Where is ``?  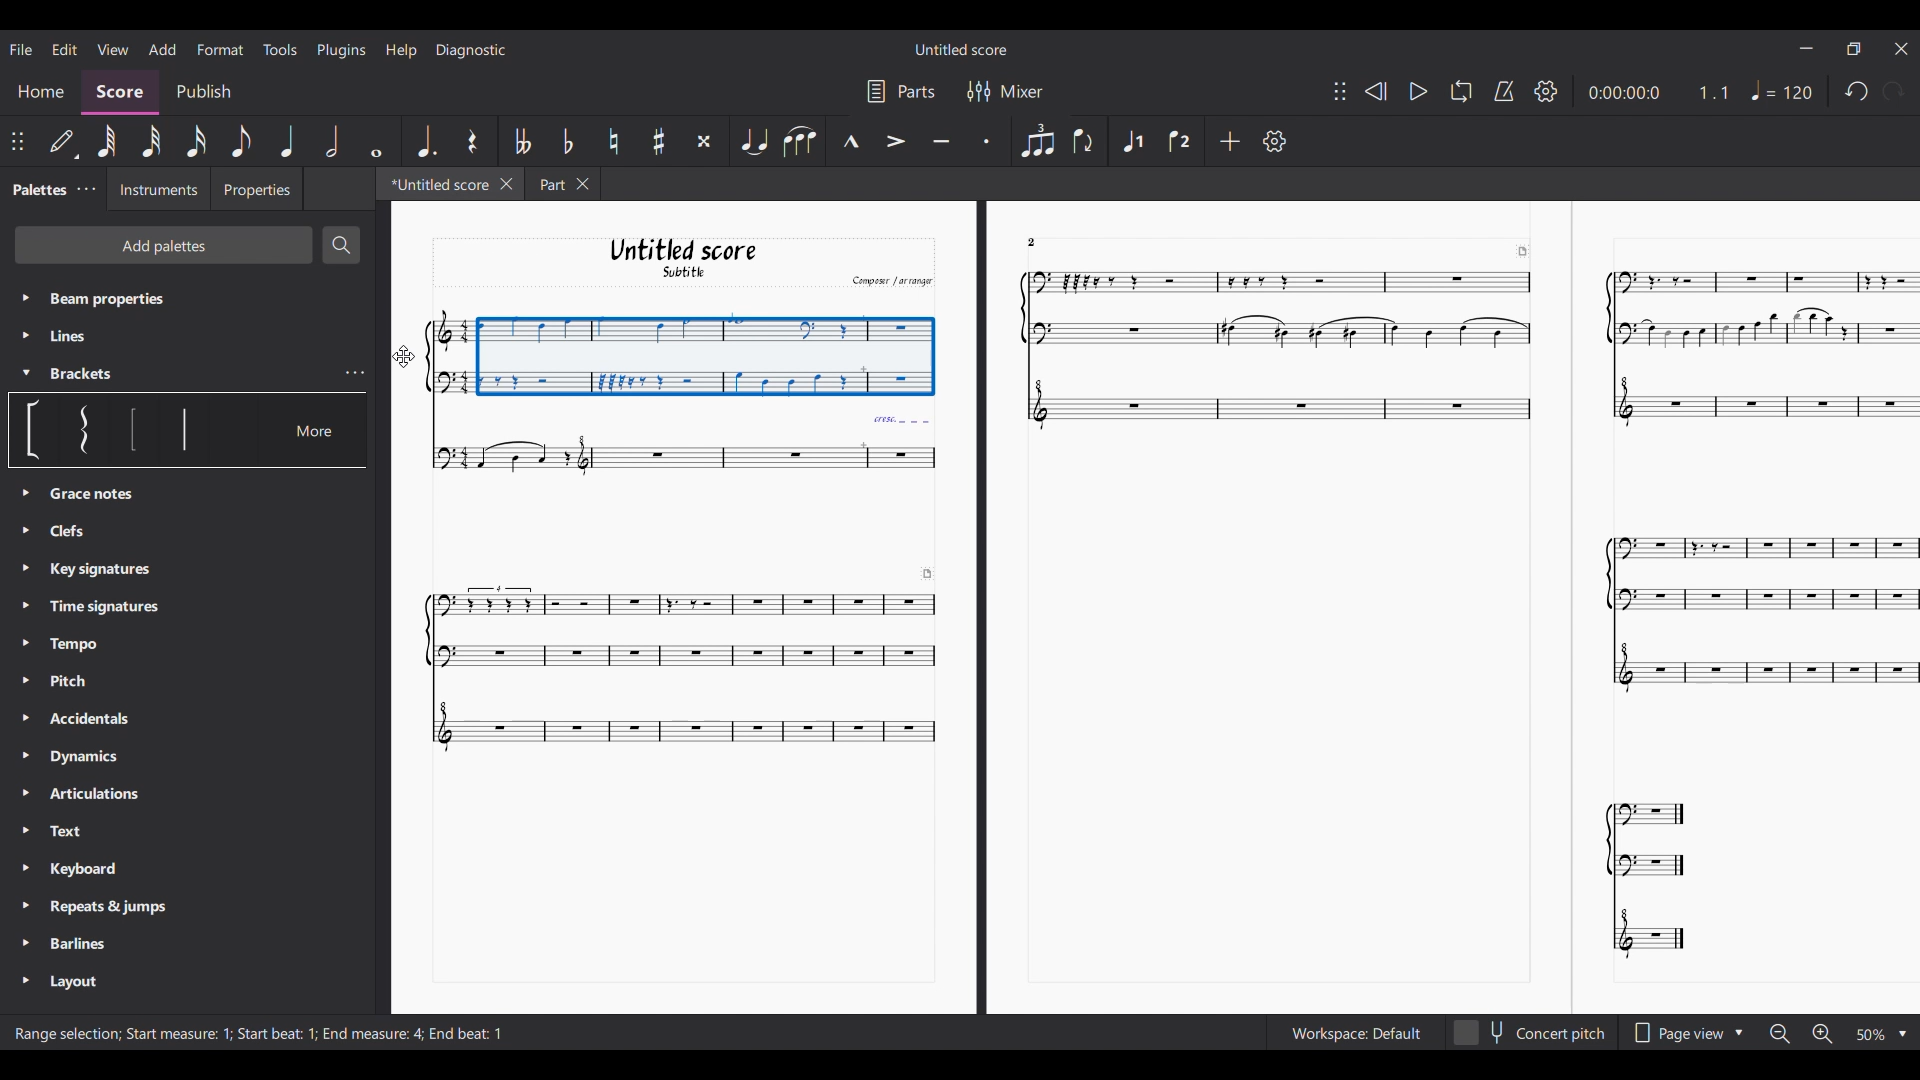
 is located at coordinates (1282, 421).